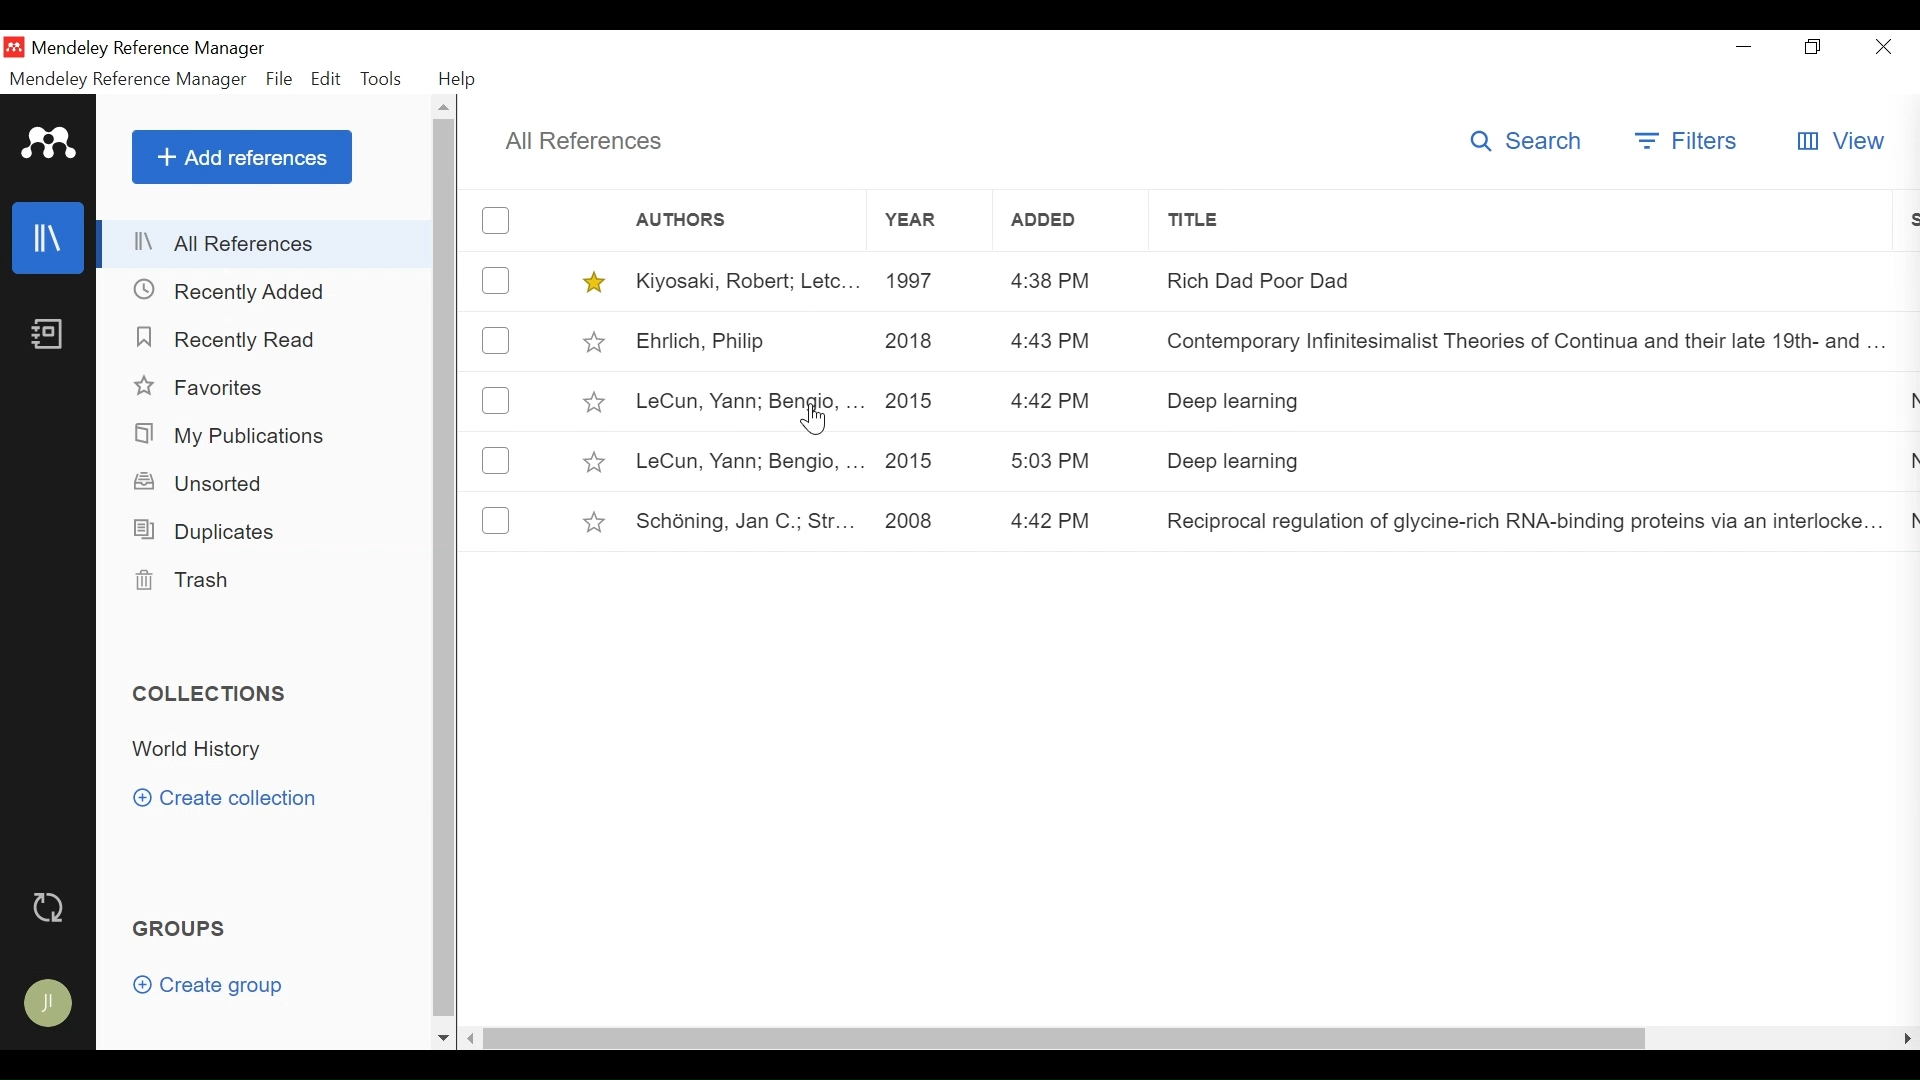 This screenshot has width=1920, height=1080. Describe the element at coordinates (239, 290) in the screenshot. I see `Recently Added` at that location.